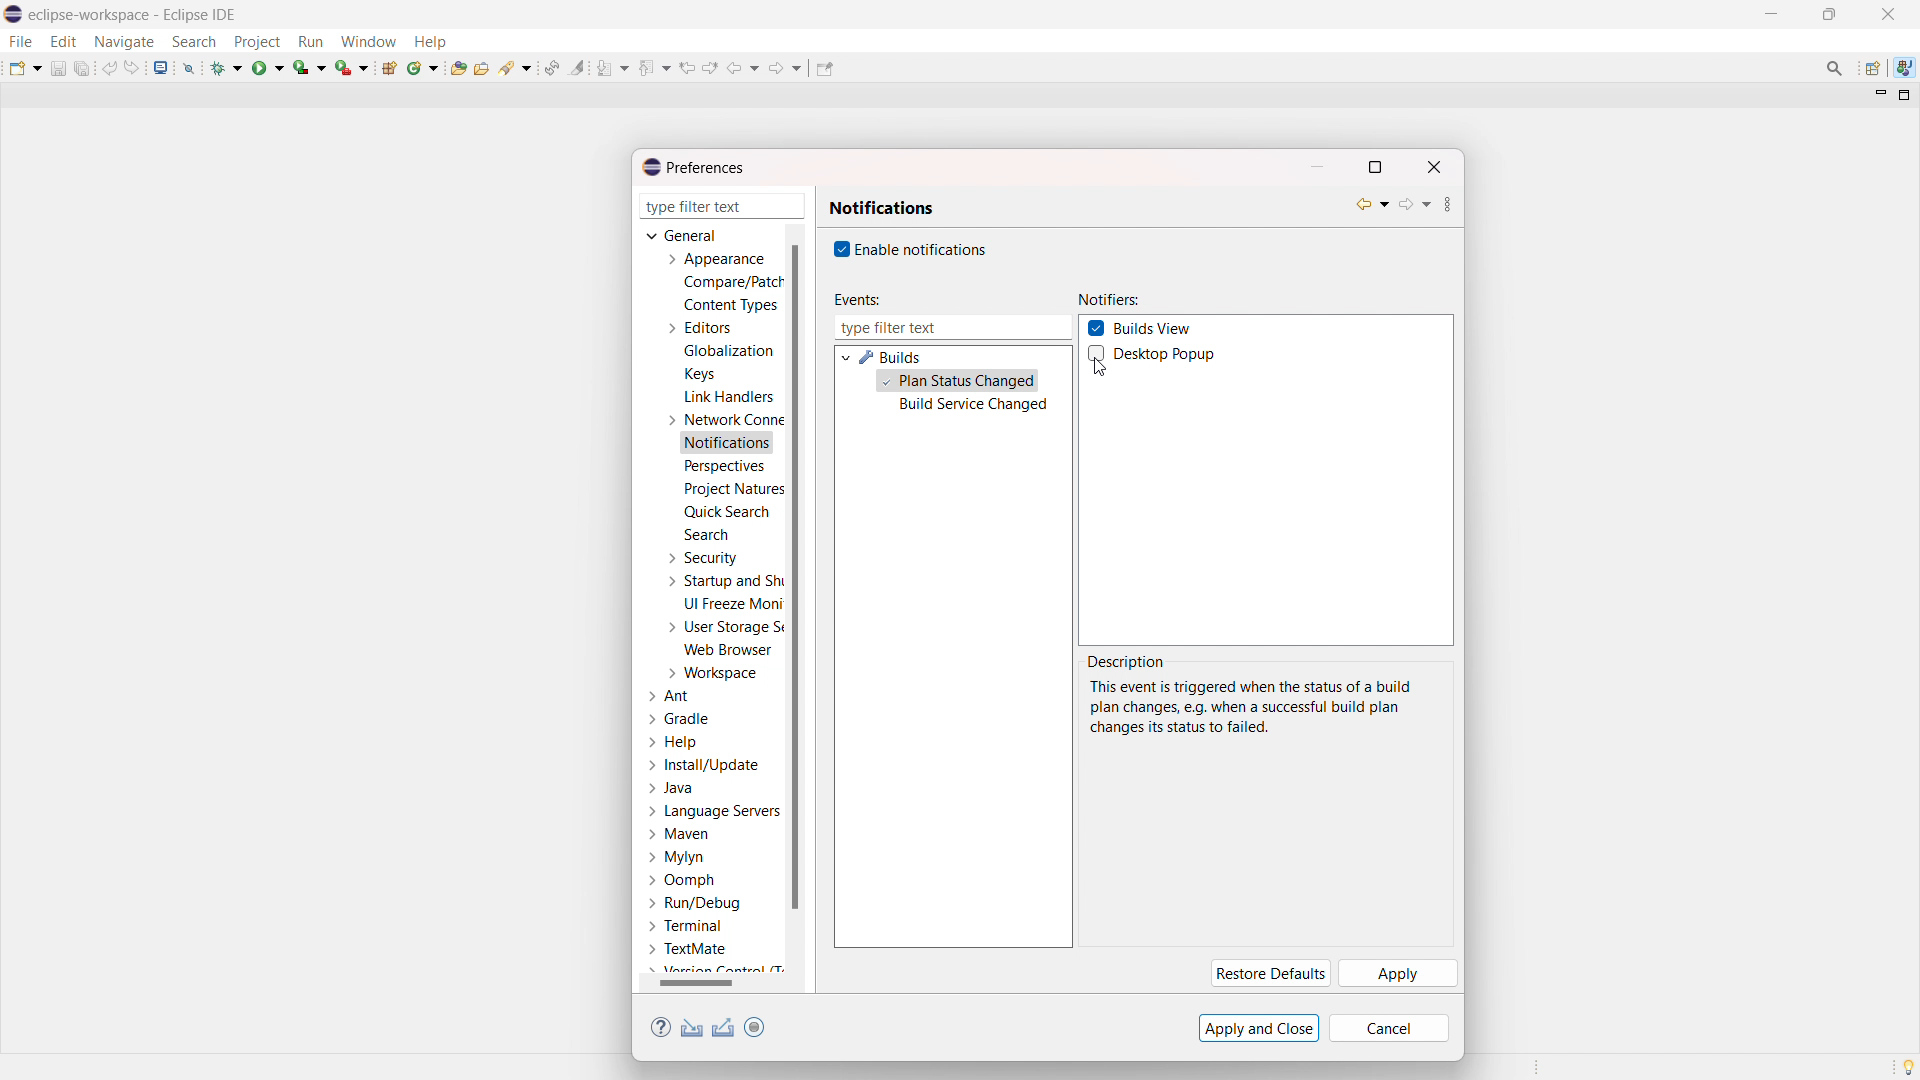  What do you see at coordinates (1389, 1028) in the screenshot?
I see `cancel` at bounding box center [1389, 1028].